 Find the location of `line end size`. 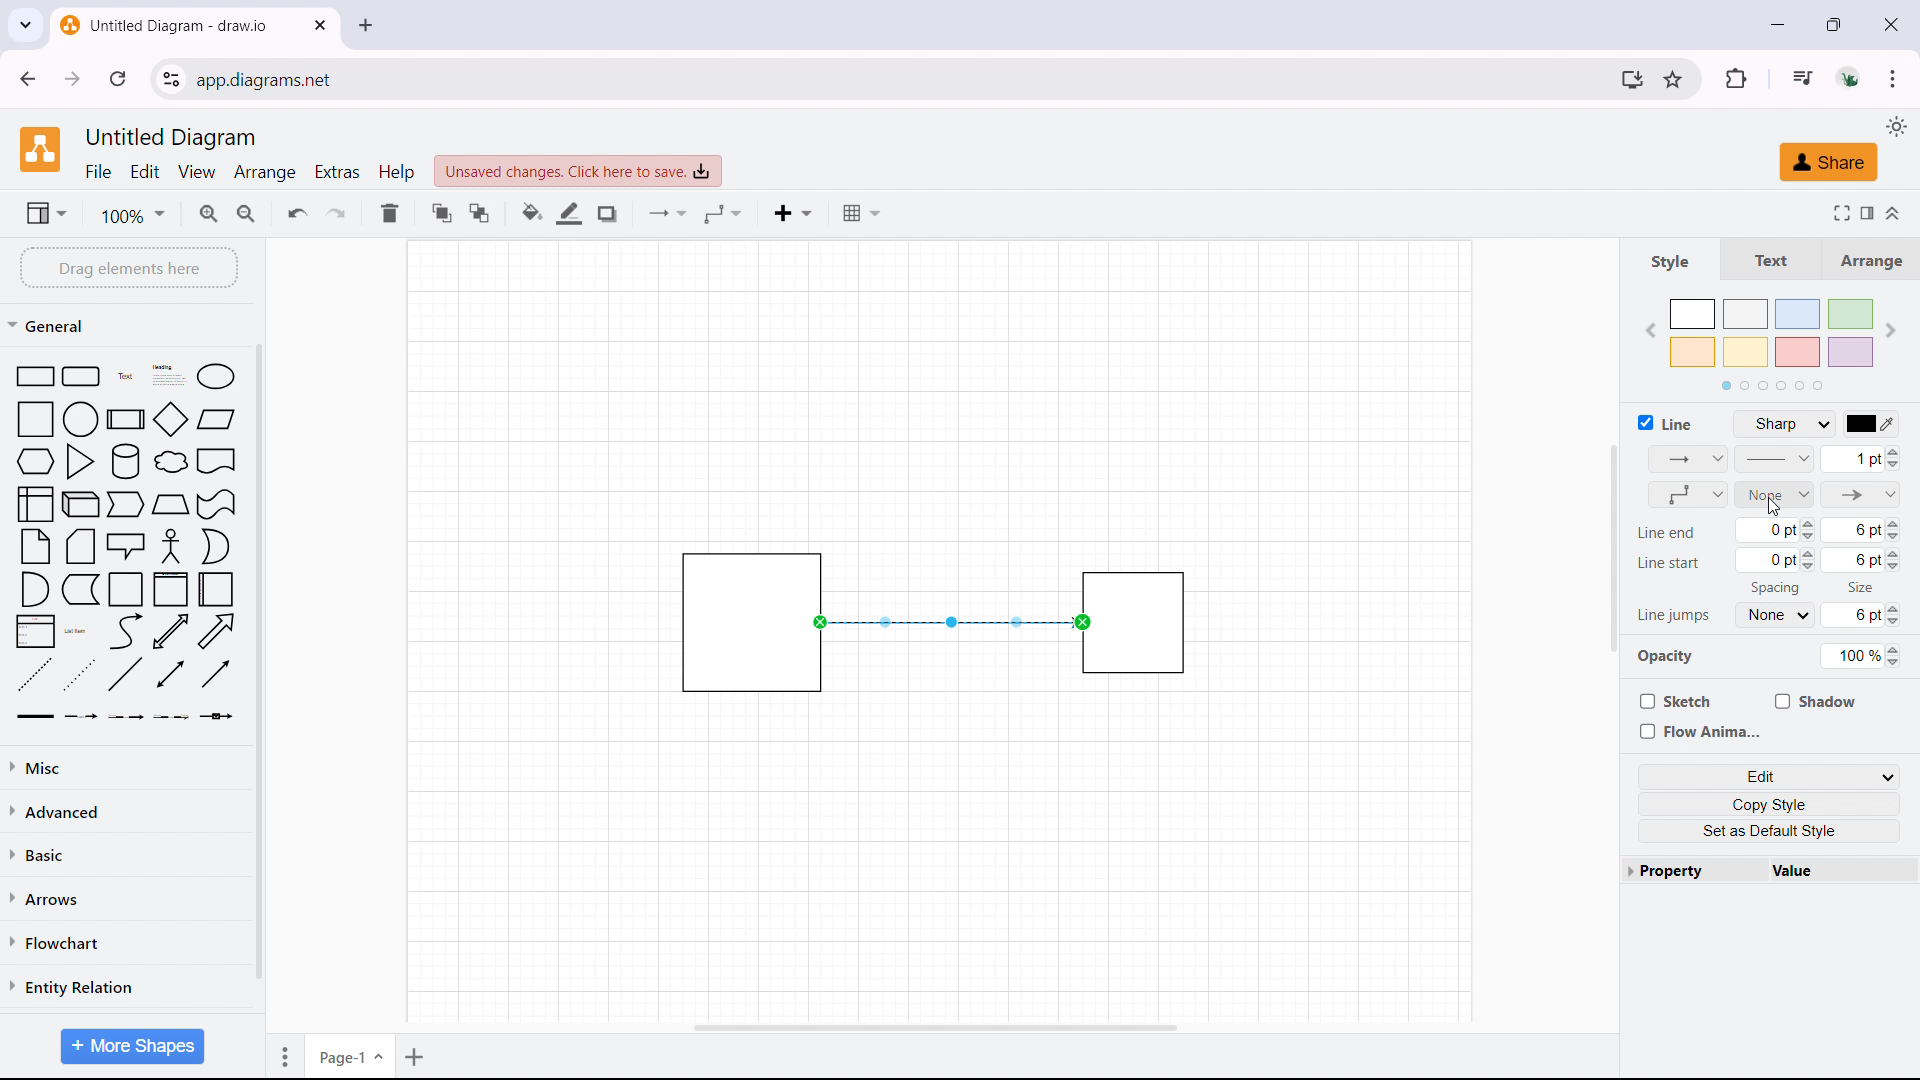

line end size is located at coordinates (1821, 531).